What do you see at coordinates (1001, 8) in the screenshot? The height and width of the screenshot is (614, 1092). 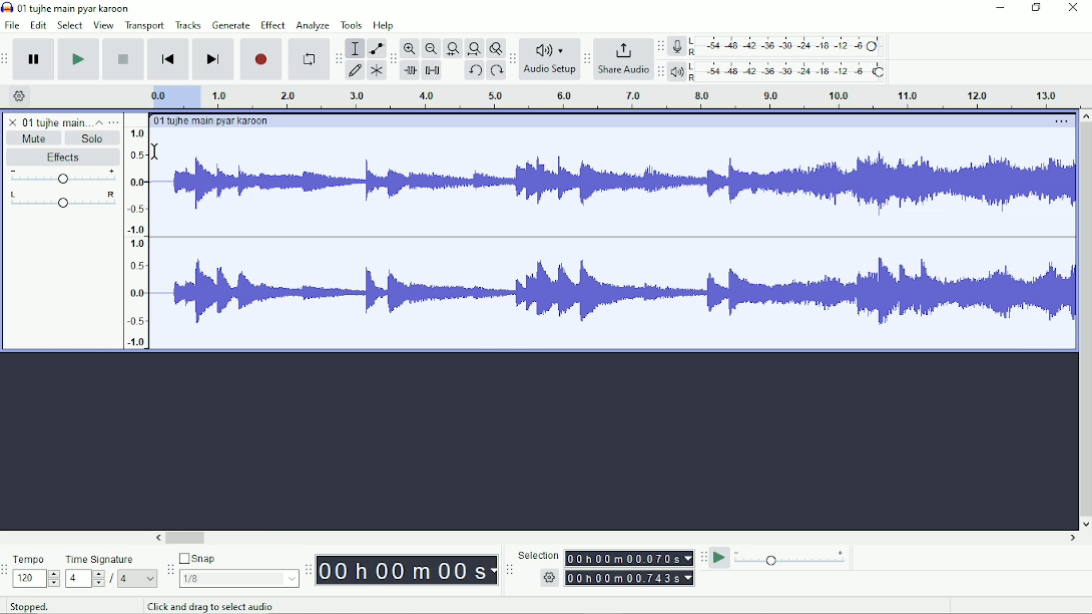 I see `Minimize` at bounding box center [1001, 8].